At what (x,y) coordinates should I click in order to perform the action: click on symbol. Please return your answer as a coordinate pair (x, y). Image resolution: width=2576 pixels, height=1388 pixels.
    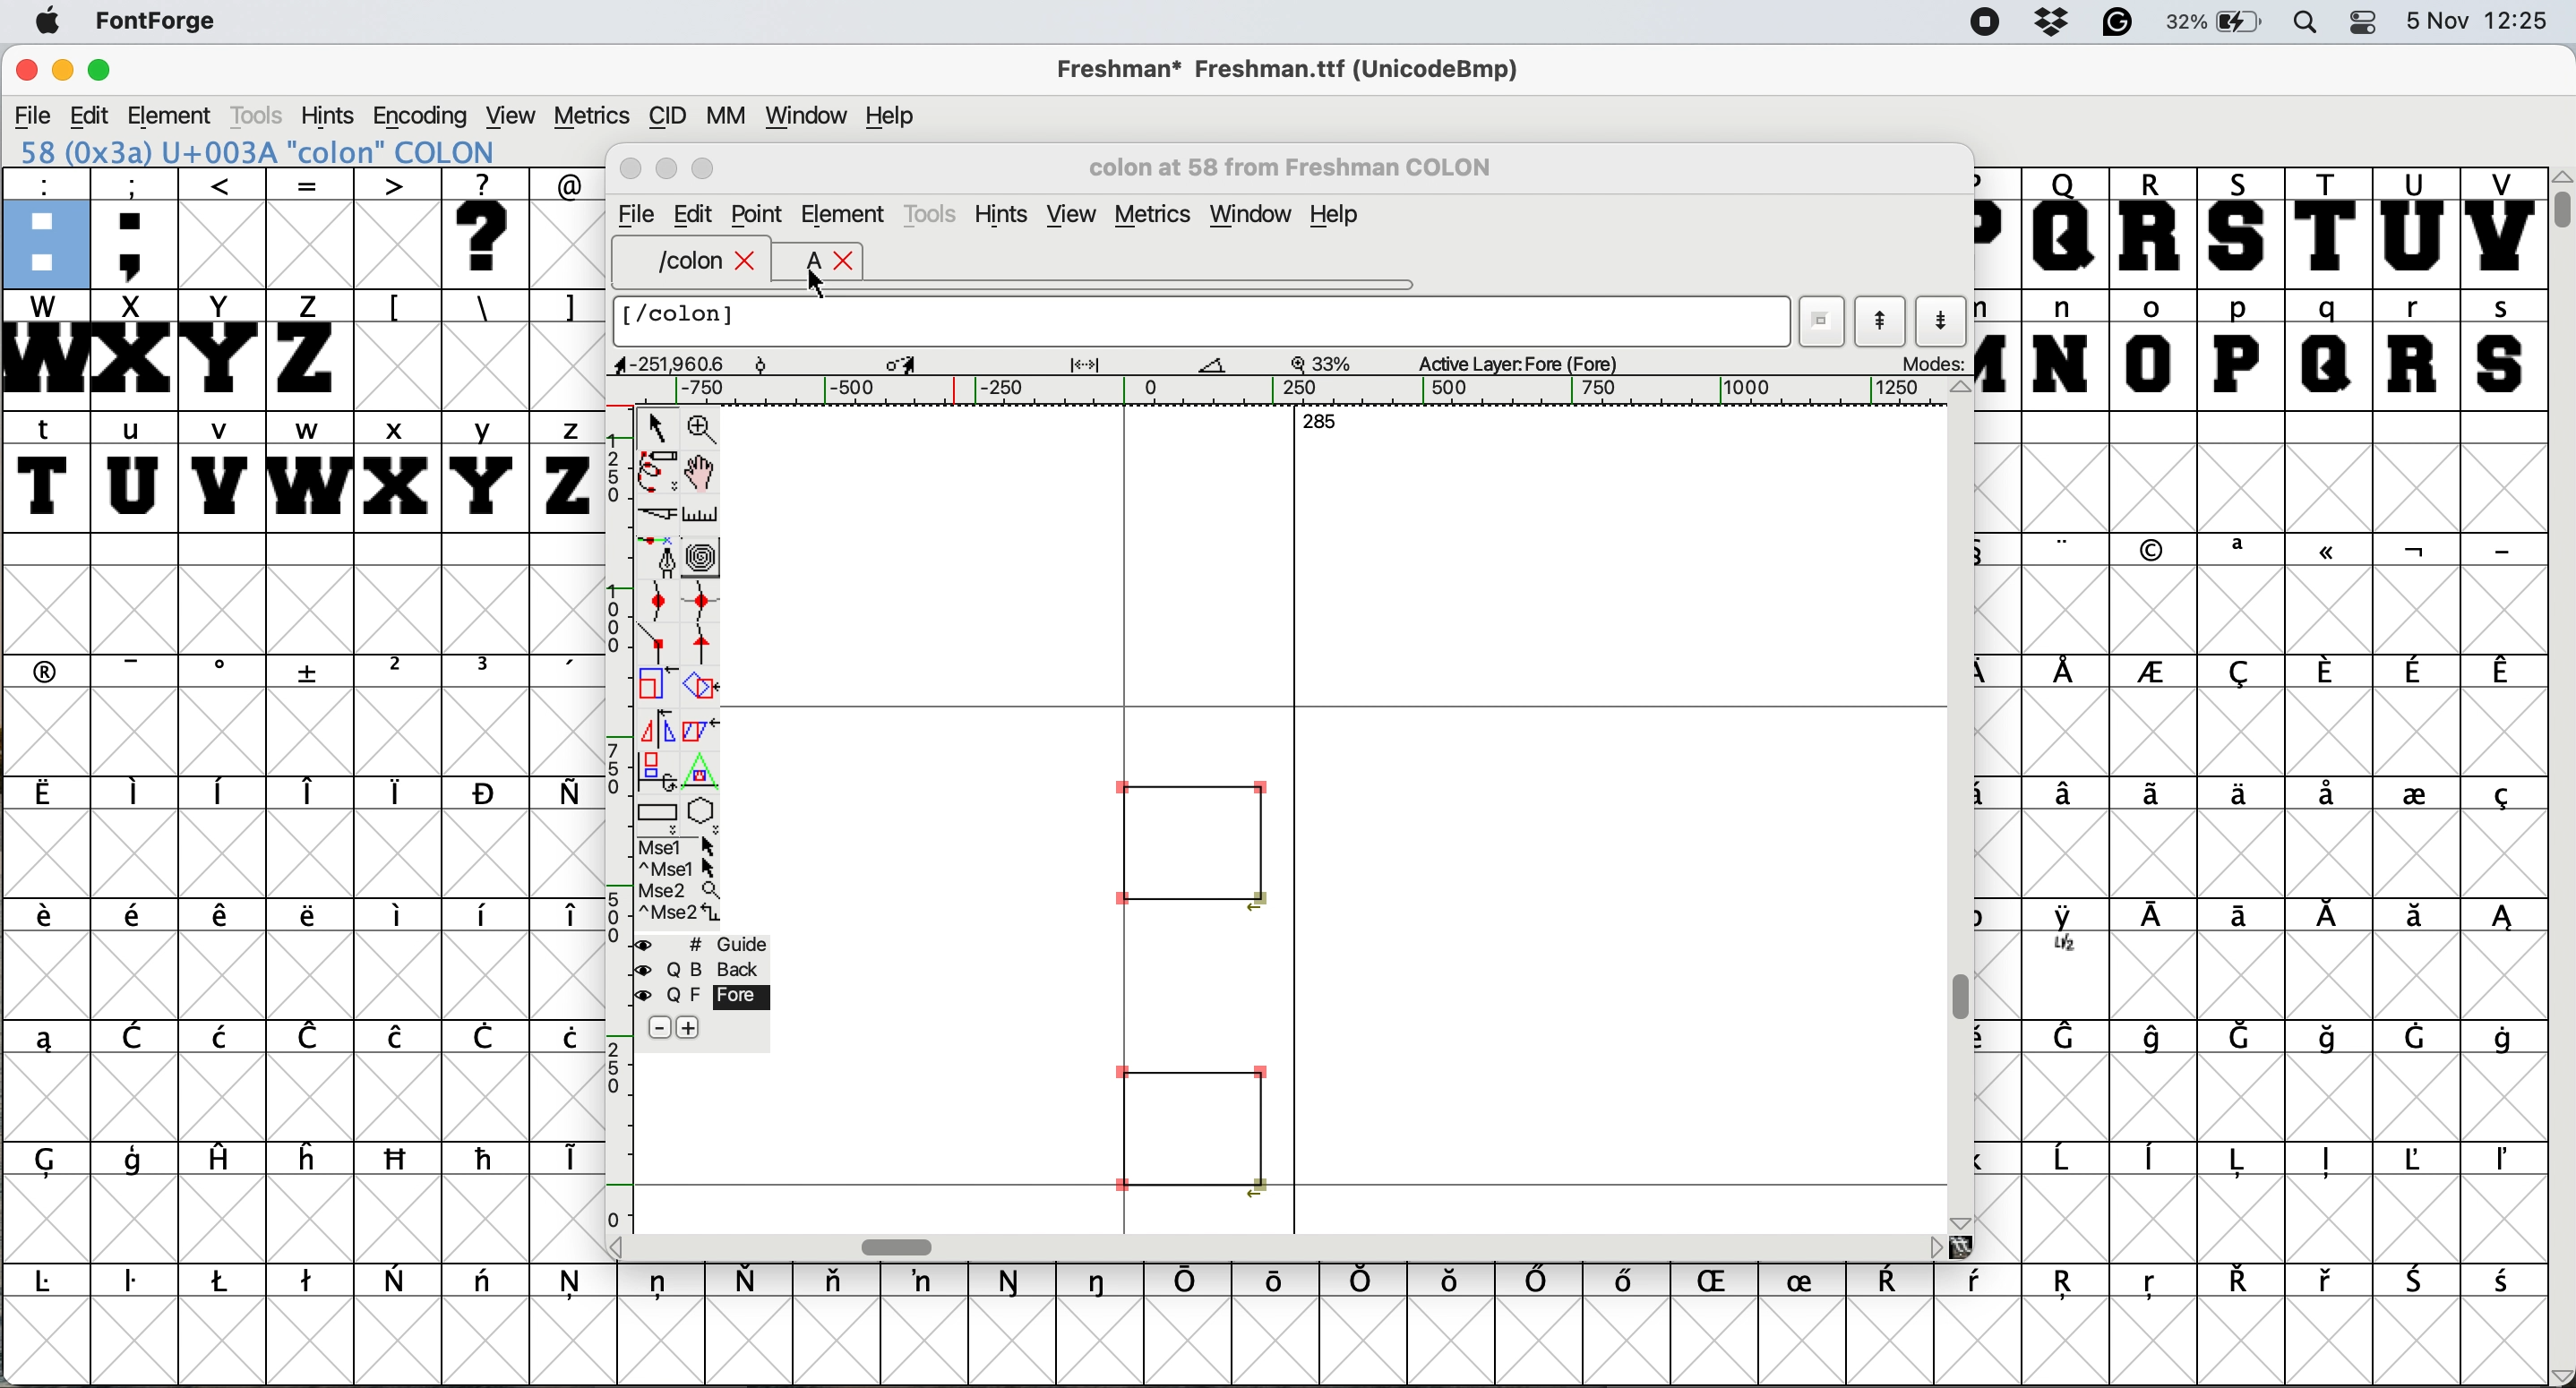
    Looking at the image, I should click on (2152, 674).